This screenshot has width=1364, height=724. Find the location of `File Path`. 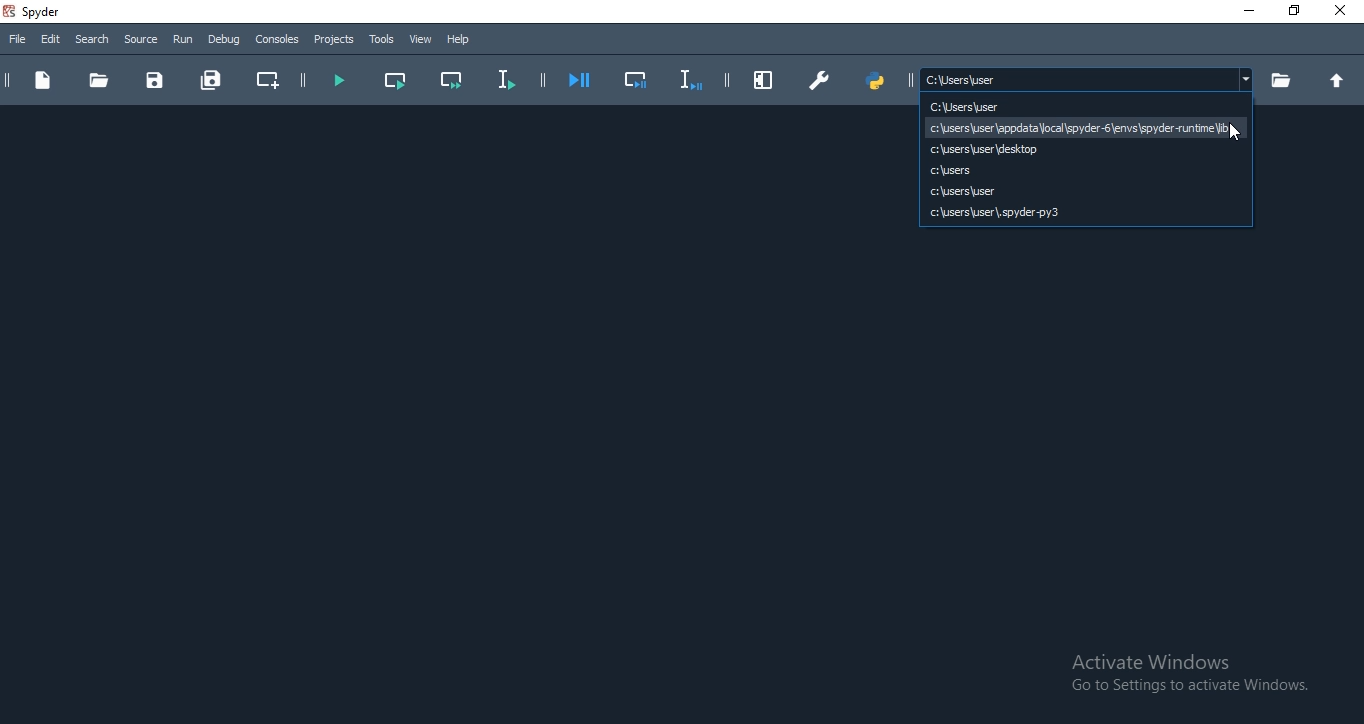

File Path is located at coordinates (1087, 79).